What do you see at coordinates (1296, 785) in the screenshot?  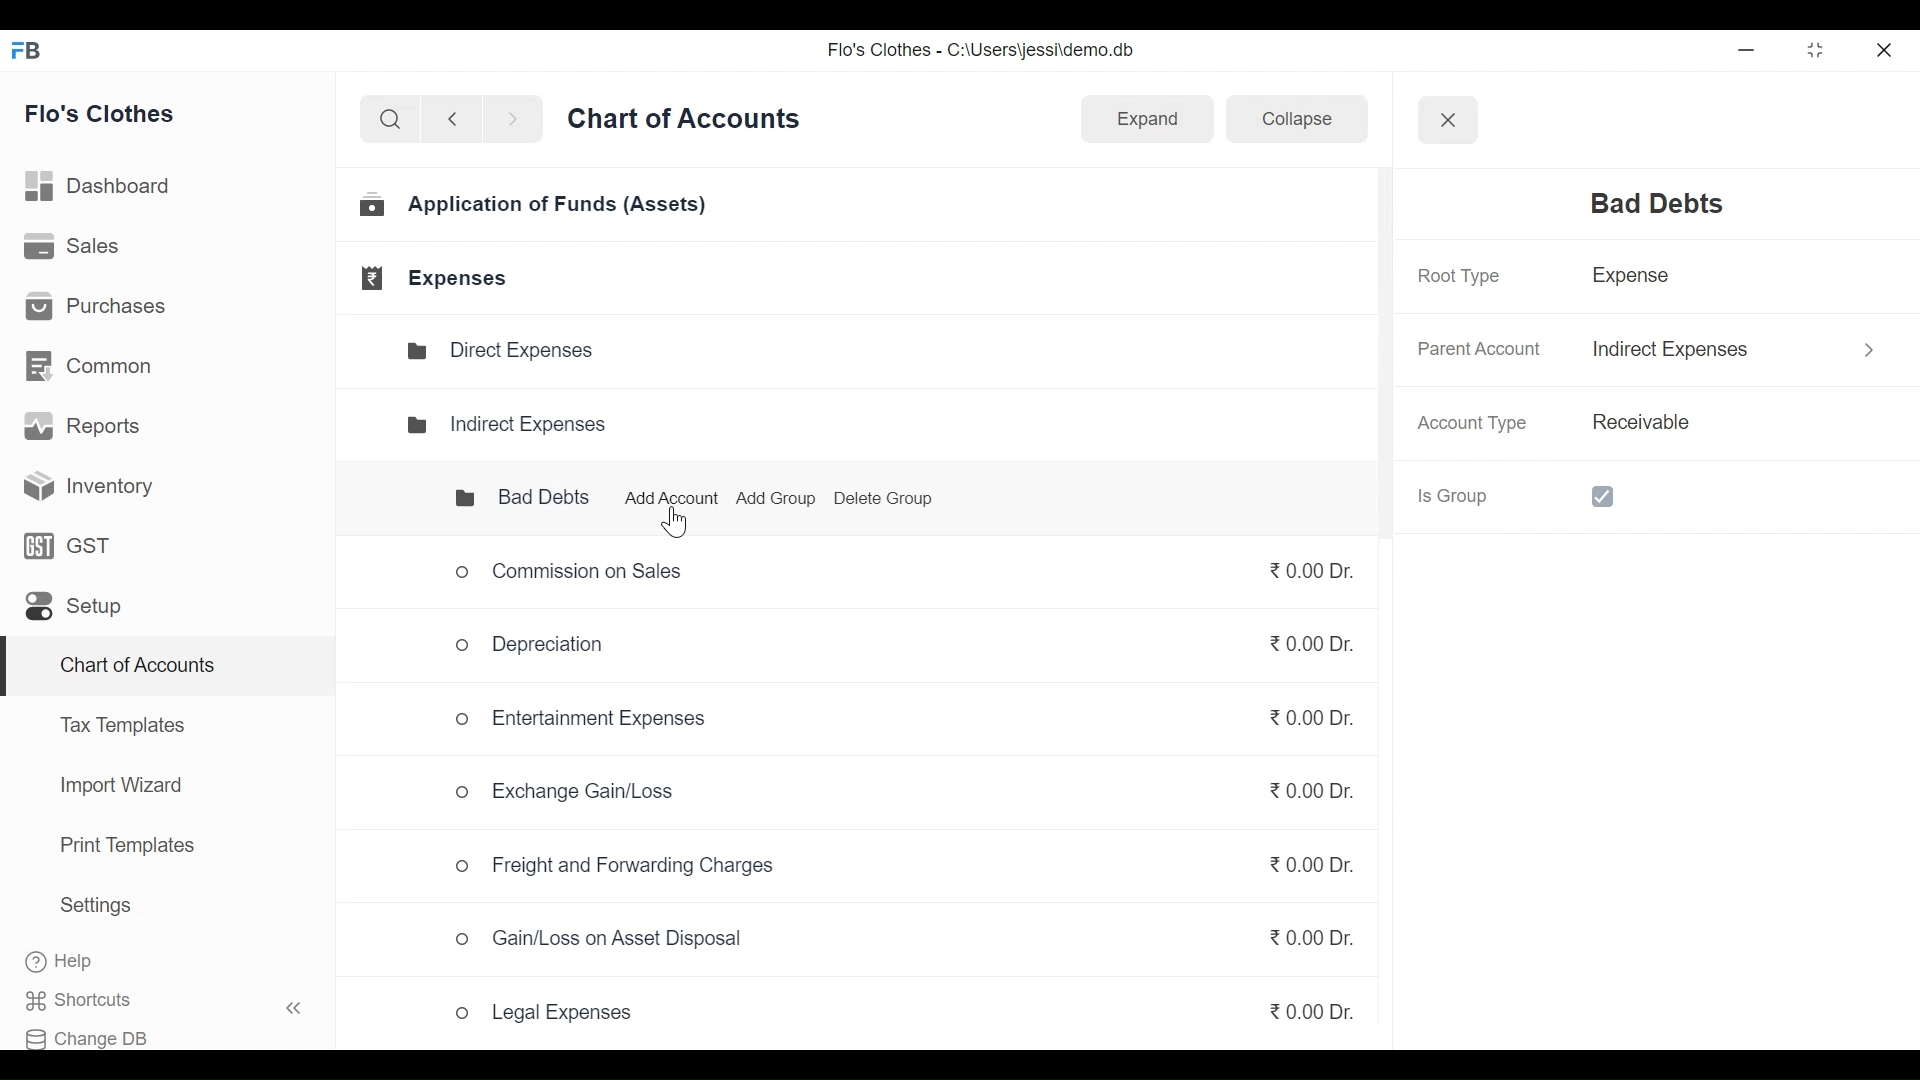 I see `₹0.00 Dr.` at bounding box center [1296, 785].